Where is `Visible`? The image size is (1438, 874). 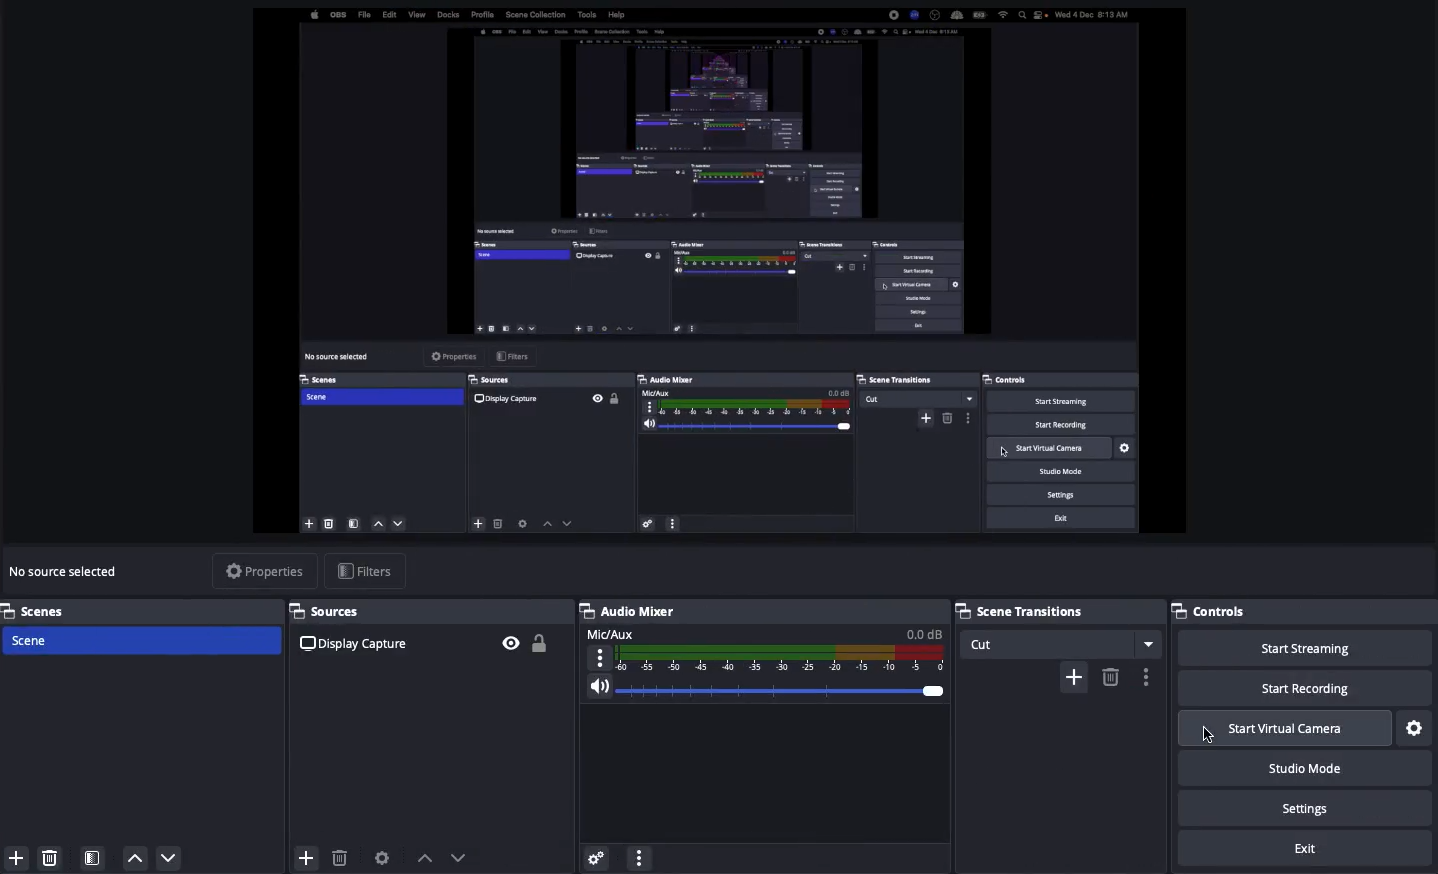
Visible is located at coordinates (510, 641).